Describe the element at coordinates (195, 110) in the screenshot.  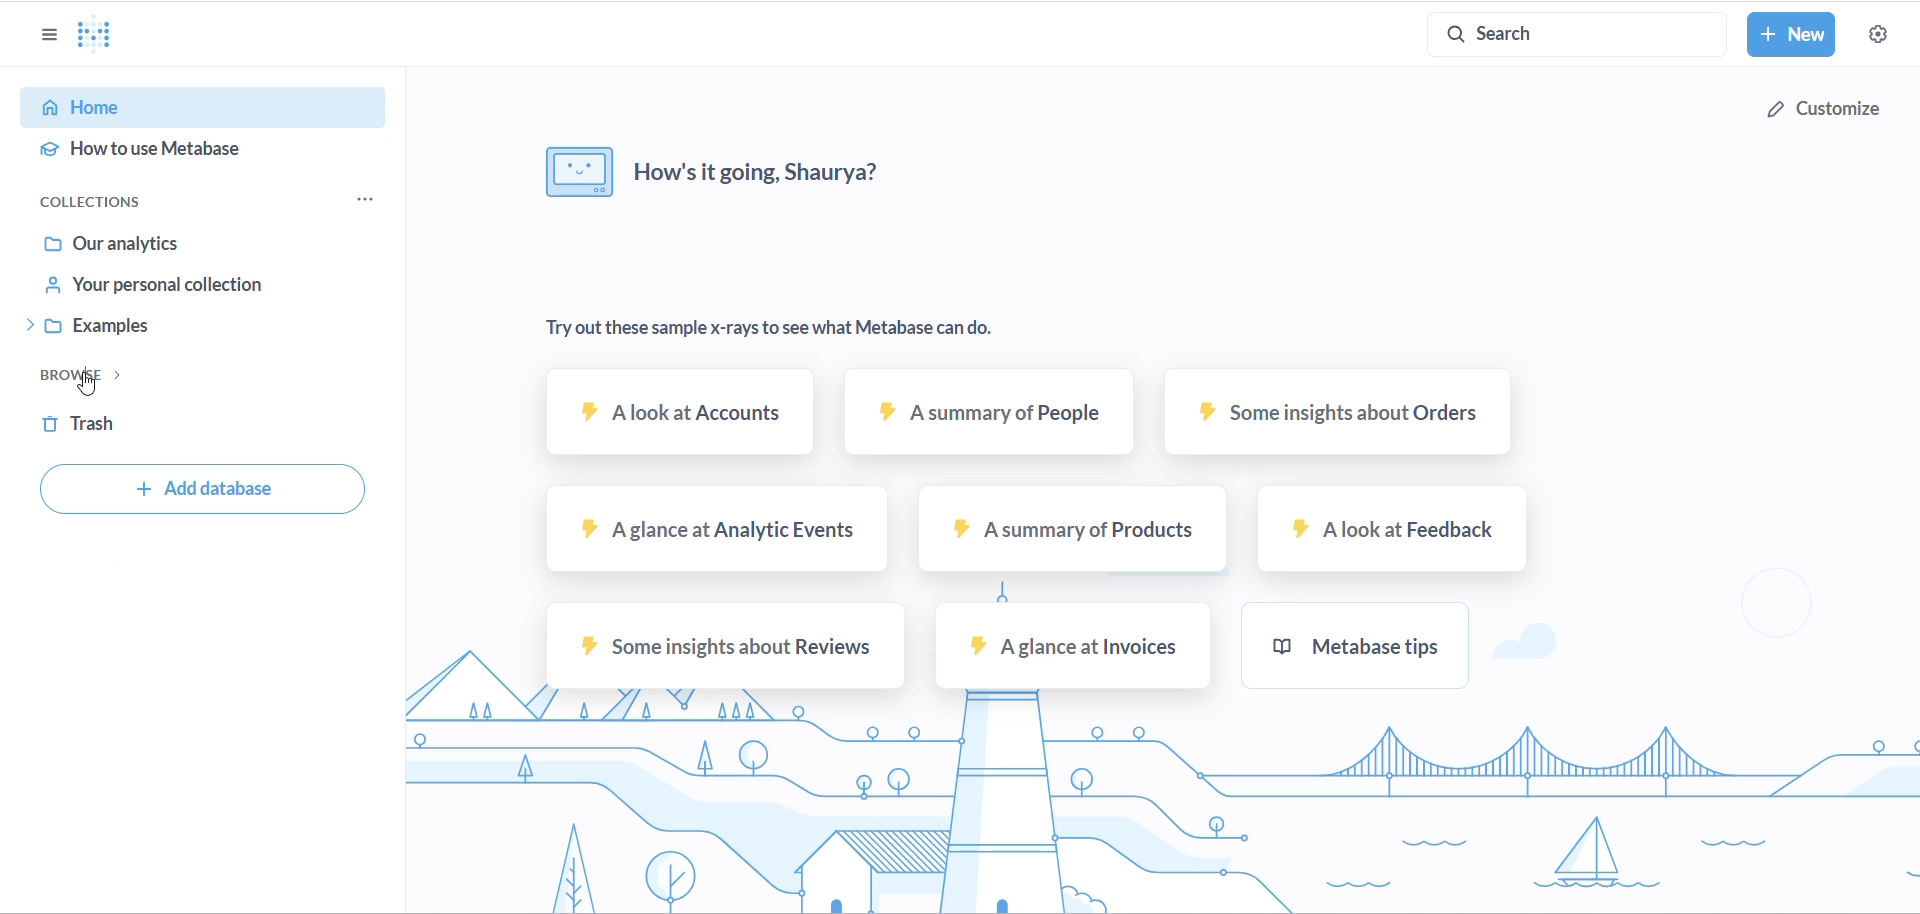
I see `HOME` at that location.